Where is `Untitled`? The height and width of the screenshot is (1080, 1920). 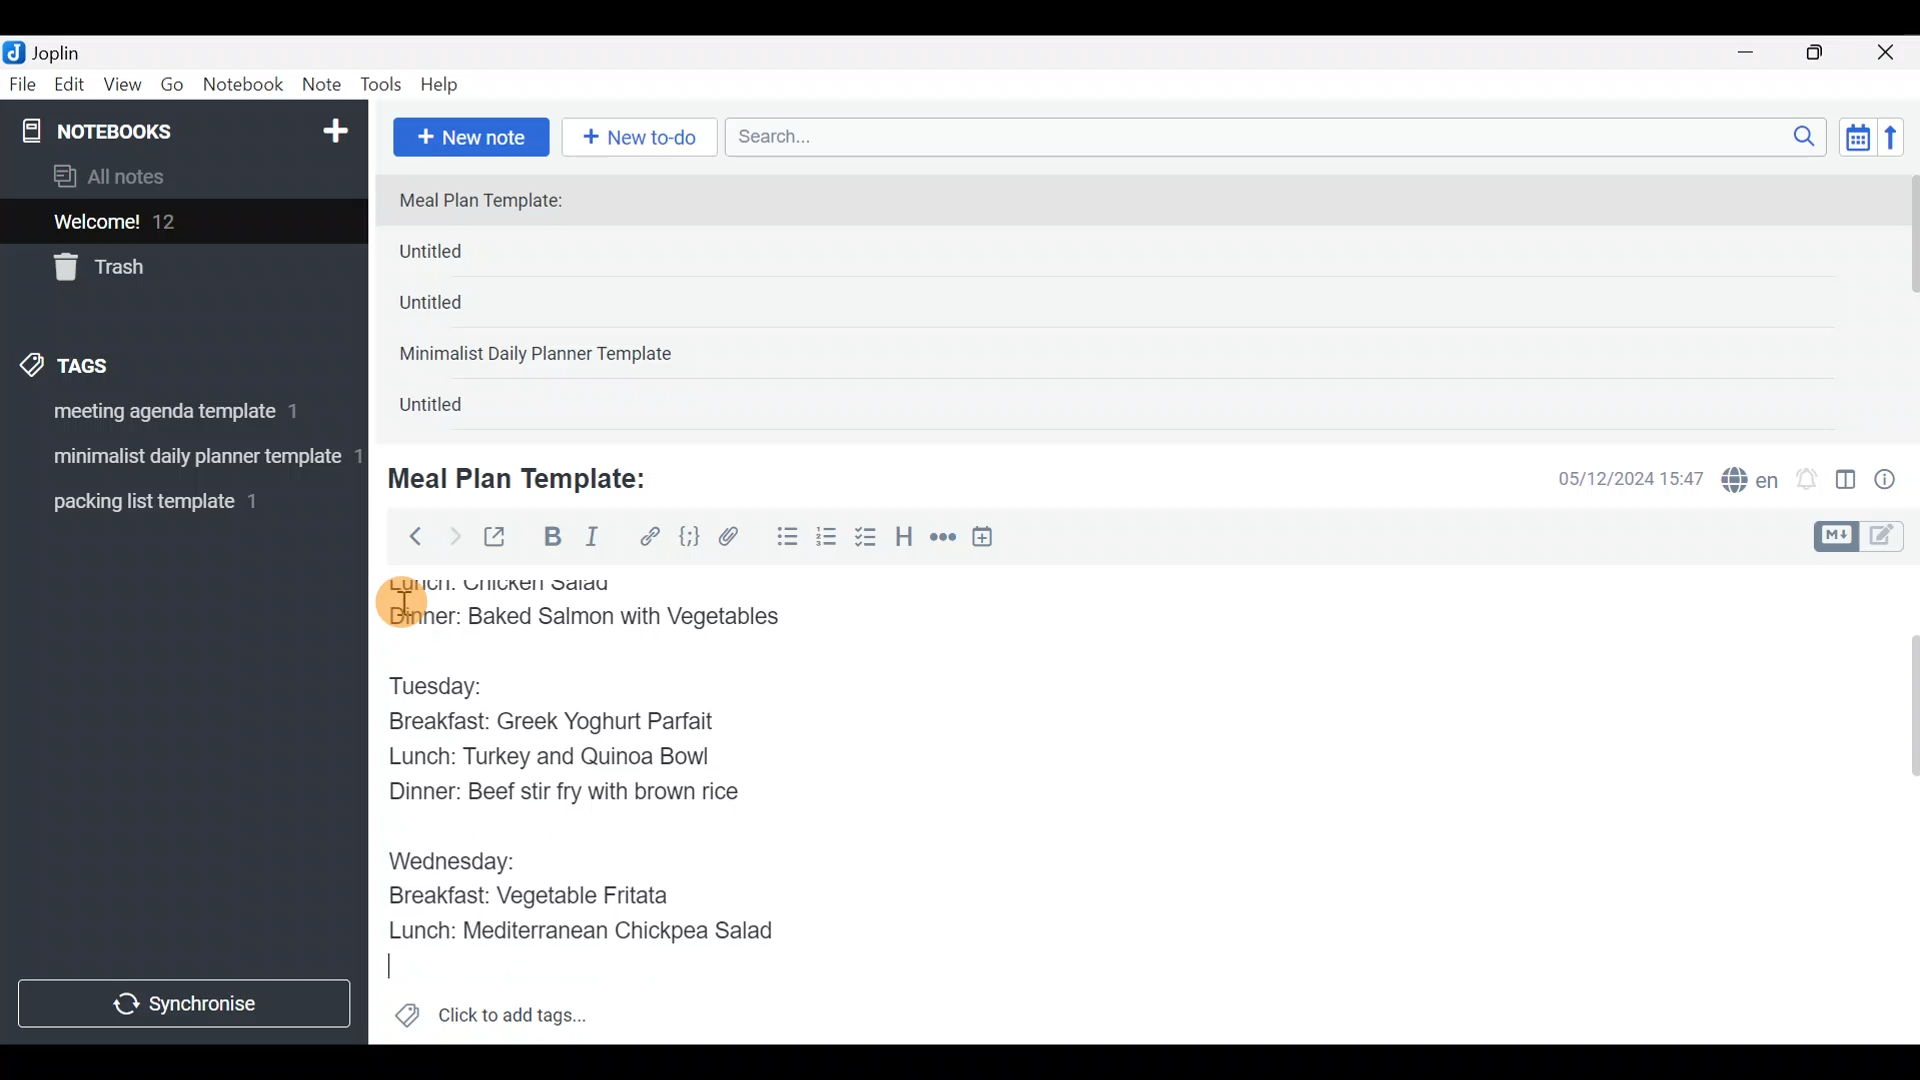
Untitled is located at coordinates (464, 256).